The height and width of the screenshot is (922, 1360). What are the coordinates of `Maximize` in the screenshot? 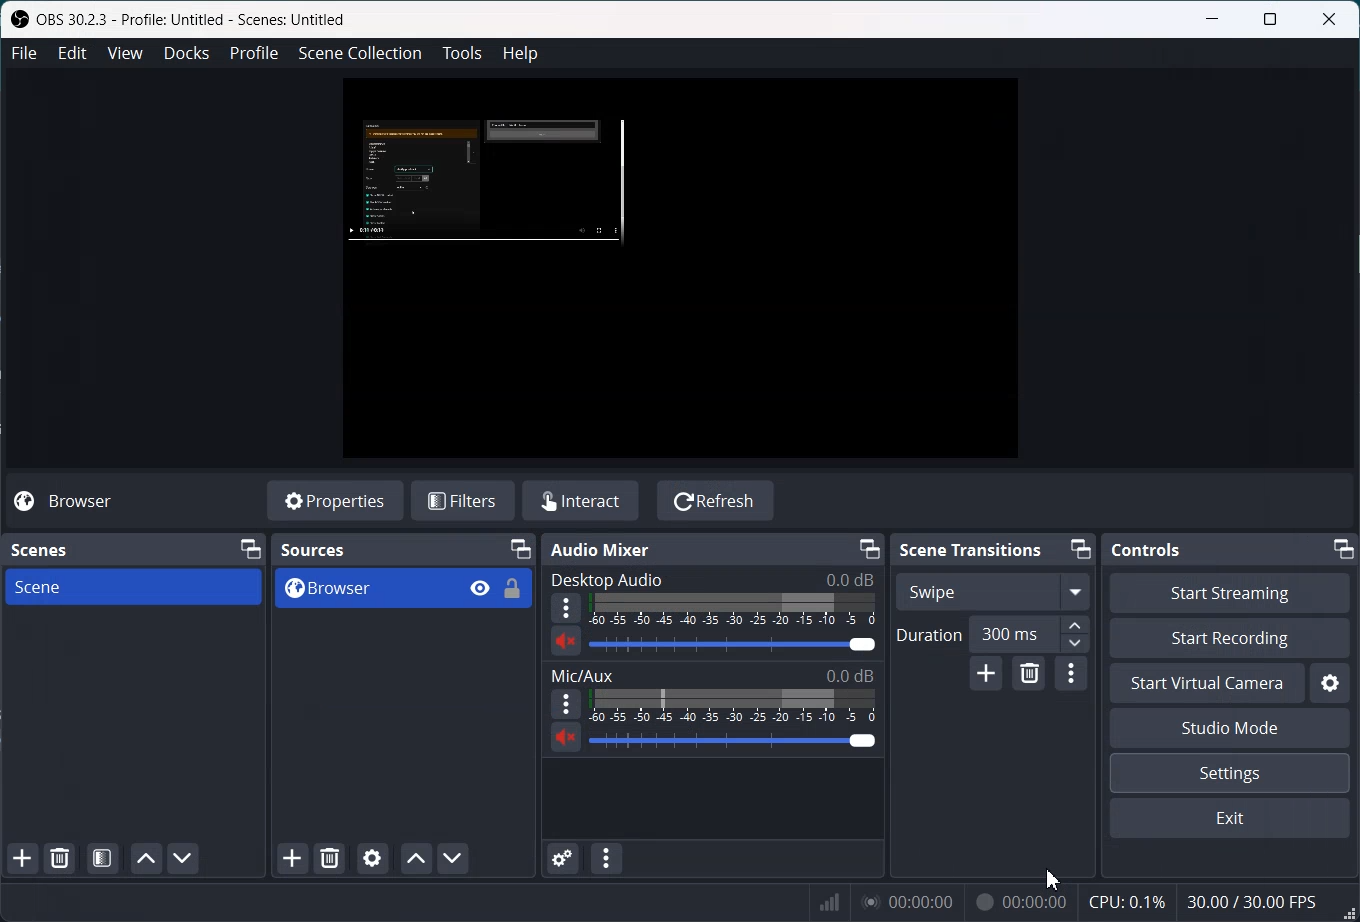 It's located at (1272, 18).